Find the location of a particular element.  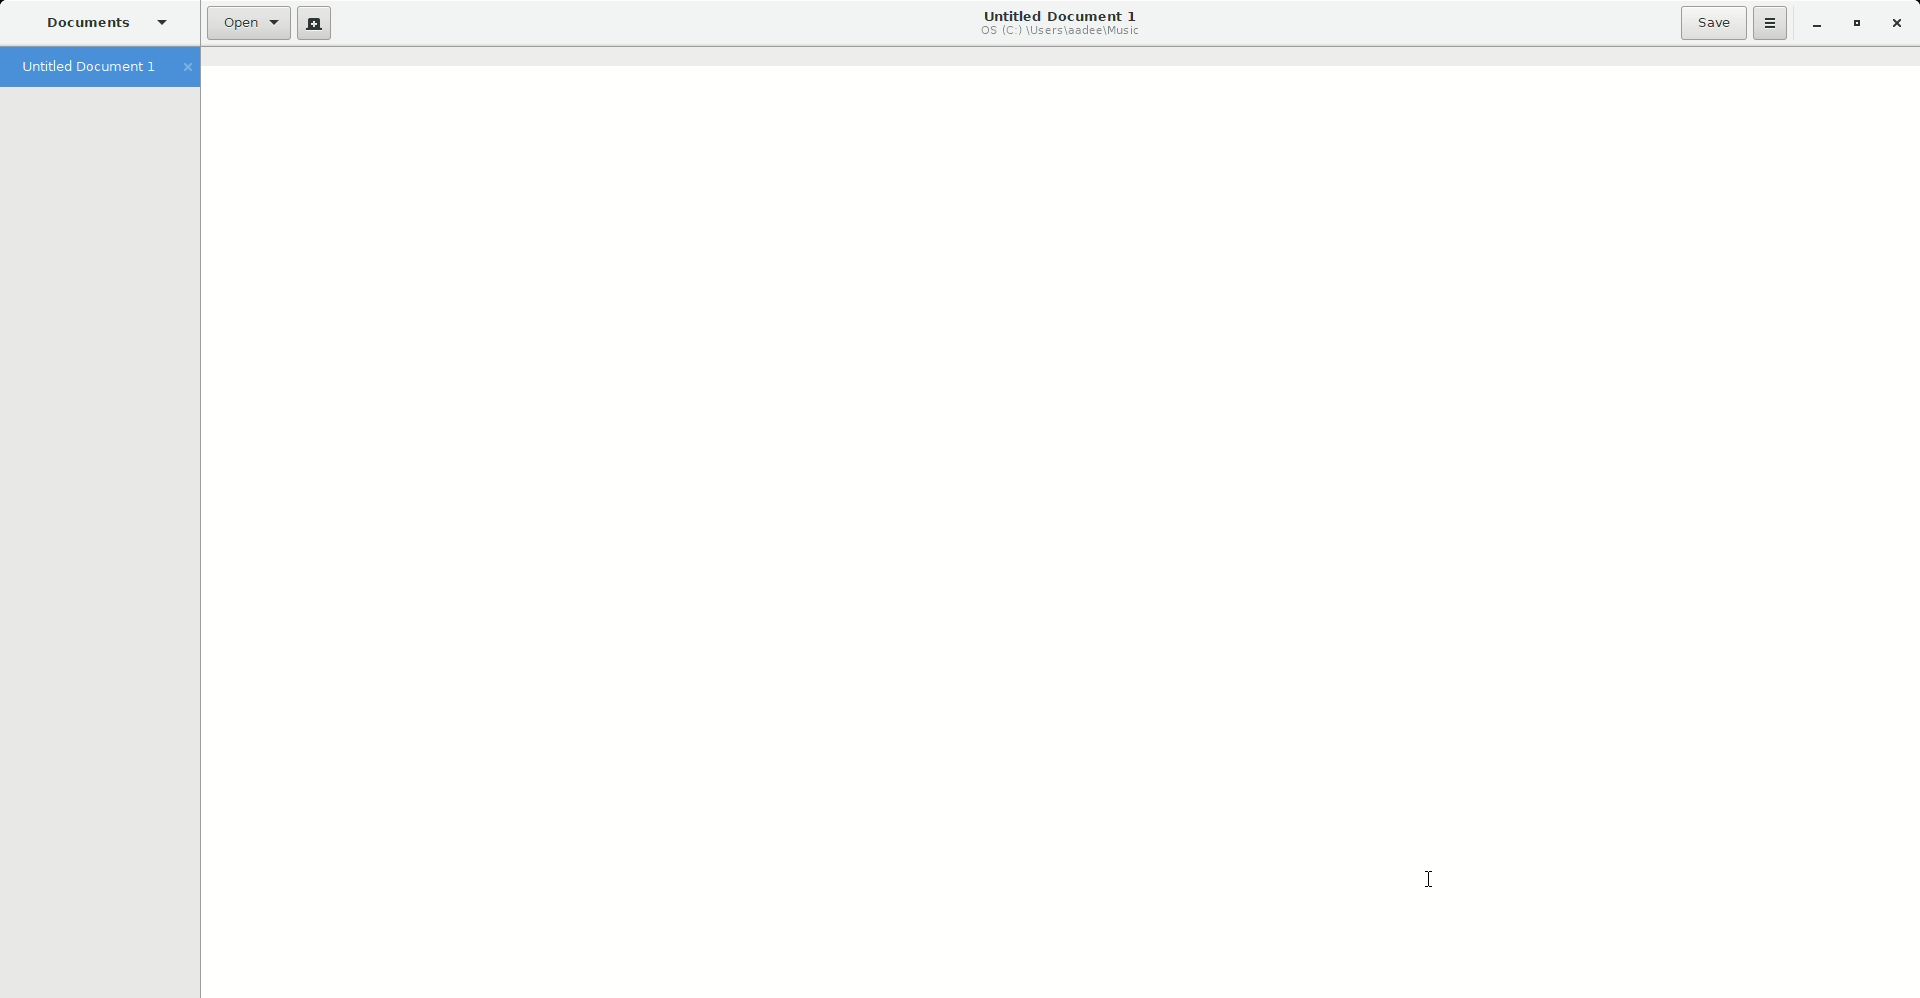

Cursor is located at coordinates (1433, 883).